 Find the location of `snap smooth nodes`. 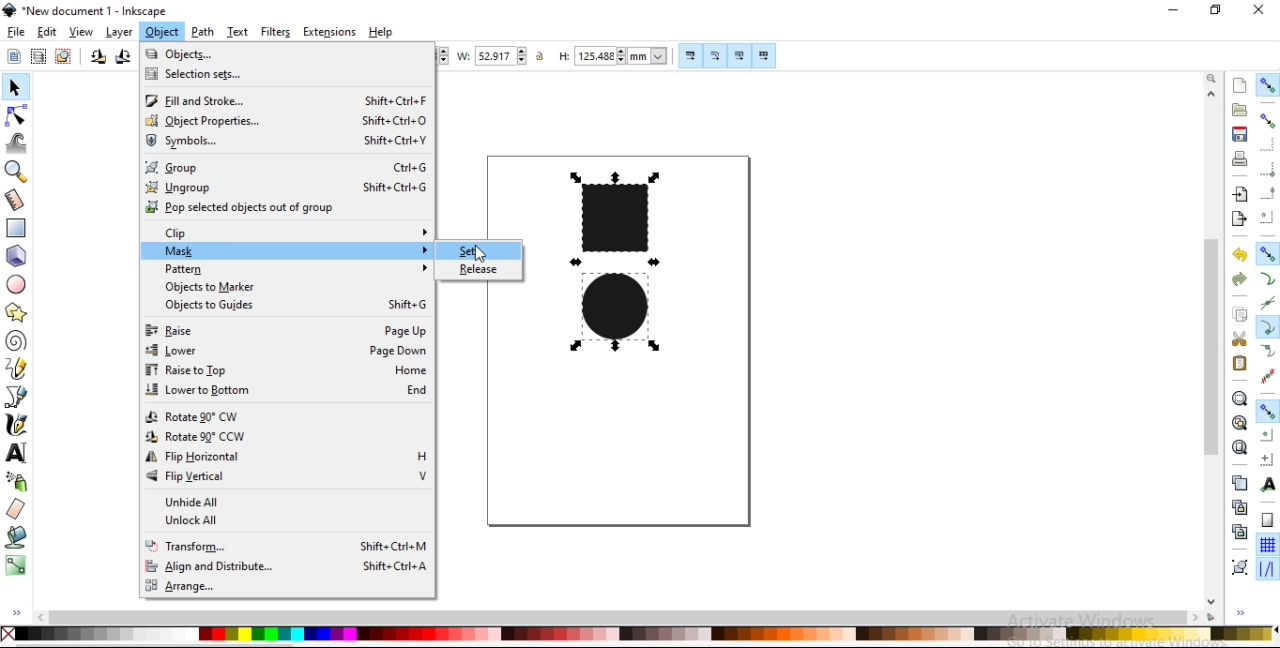

snap smooth nodes is located at coordinates (1267, 351).